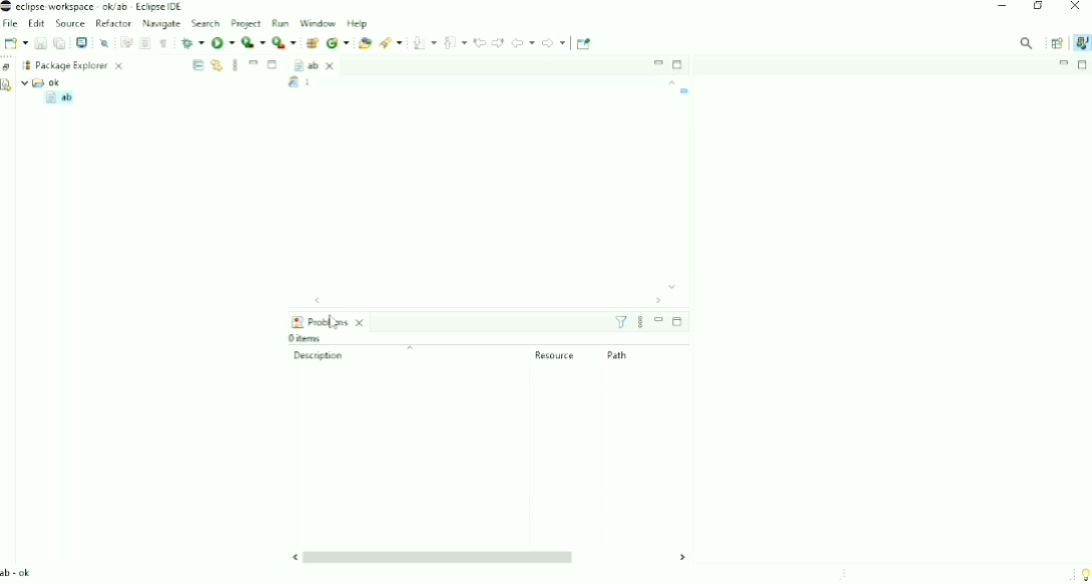 Image resolution: width=1092 pixels, height=584 pixels. I want to click on Maximize, so click(274, 66).